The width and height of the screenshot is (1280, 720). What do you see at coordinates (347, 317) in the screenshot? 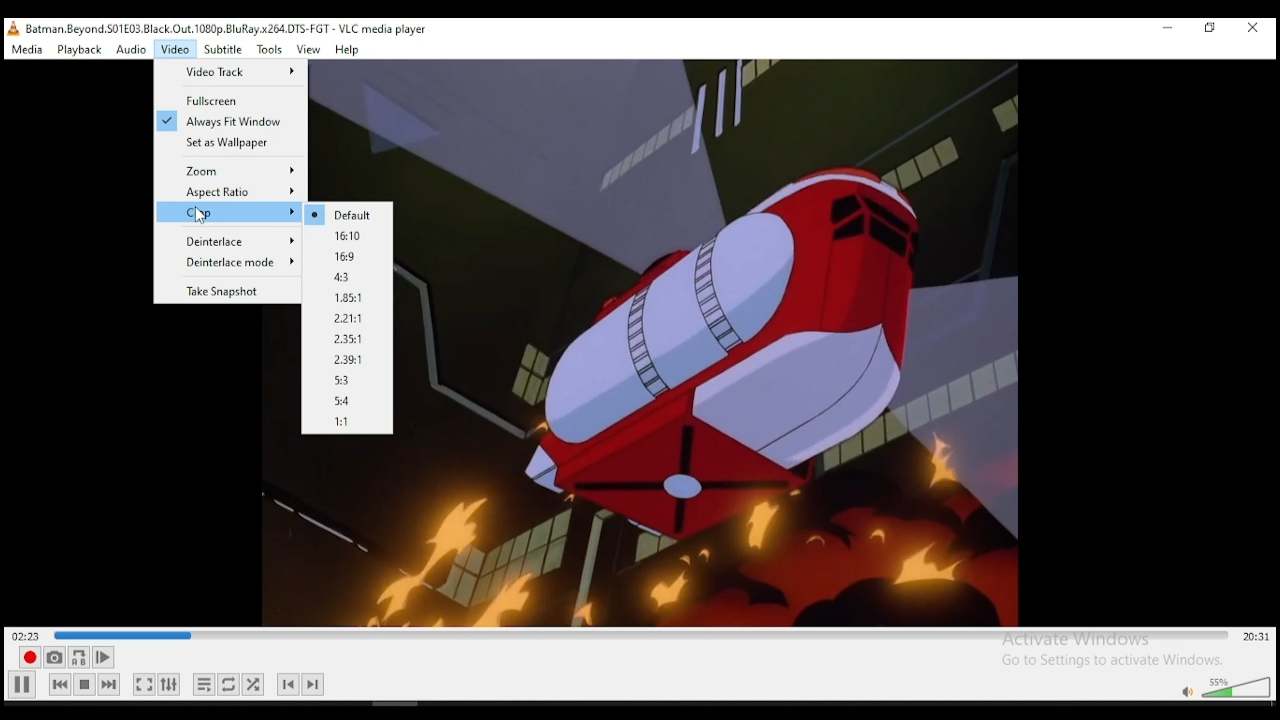
I see `2.21:1` at bounding box center [347, 317].